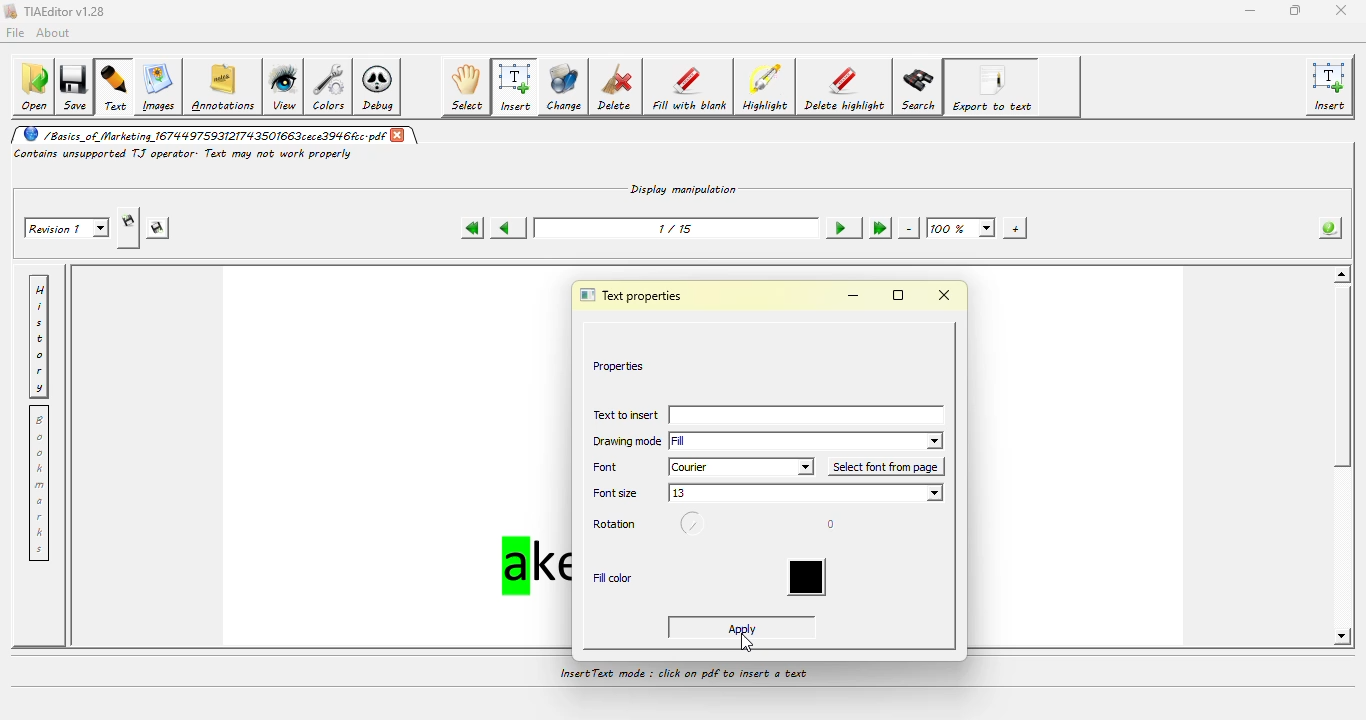  I want to click on scroll down, so click(1339, 636).